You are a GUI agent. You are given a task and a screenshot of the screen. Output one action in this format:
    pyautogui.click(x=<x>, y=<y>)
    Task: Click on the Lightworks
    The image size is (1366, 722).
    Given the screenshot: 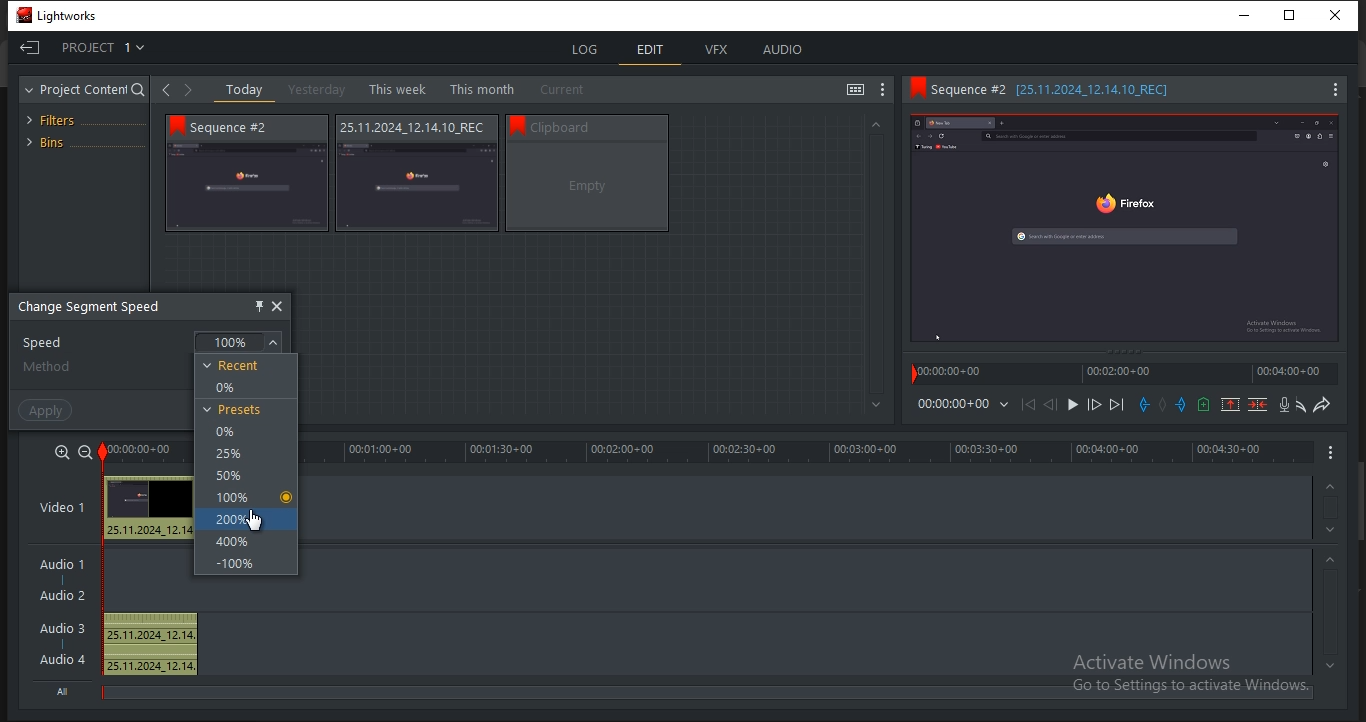 What is the action you would take?
    pyautogui.click(x=62, y=15)
    